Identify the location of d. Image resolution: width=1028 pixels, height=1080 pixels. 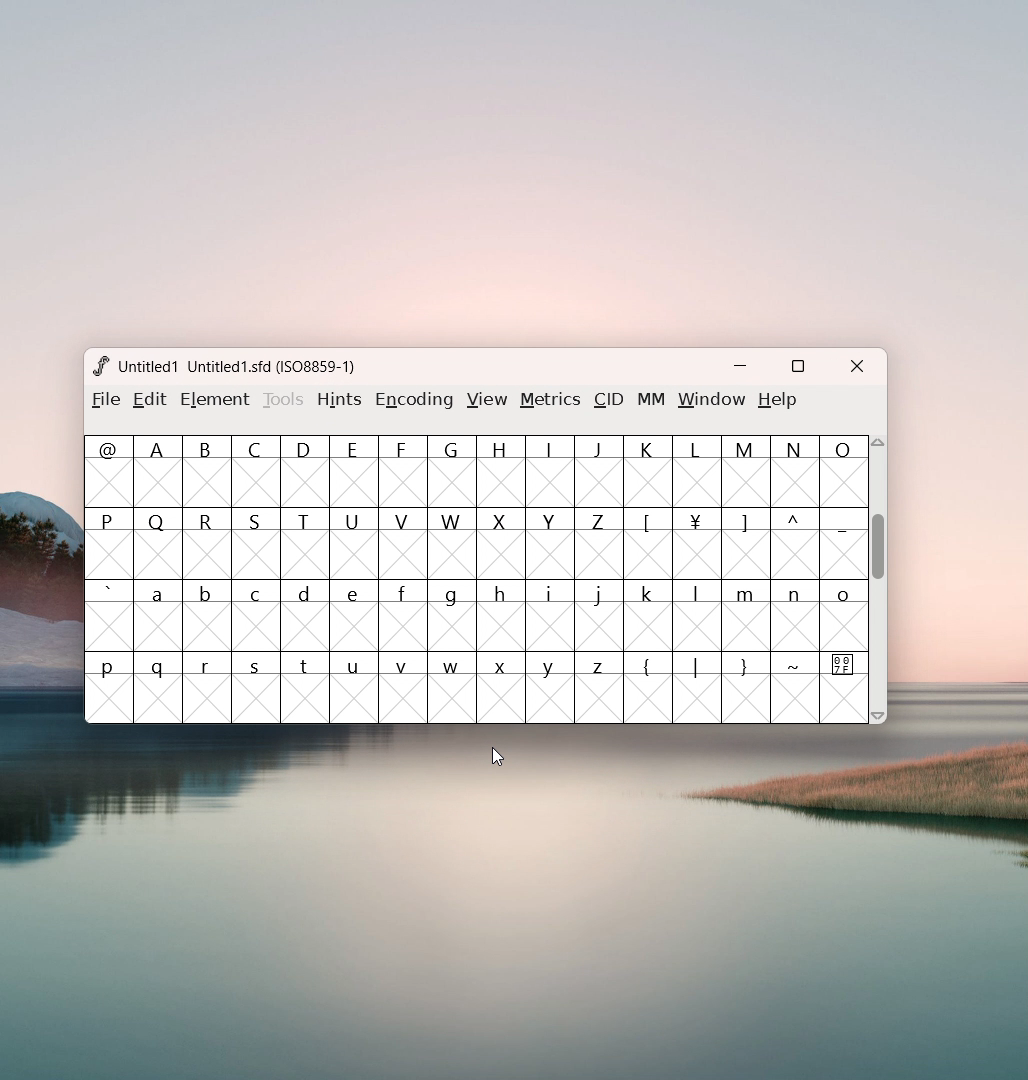
(306, 616).